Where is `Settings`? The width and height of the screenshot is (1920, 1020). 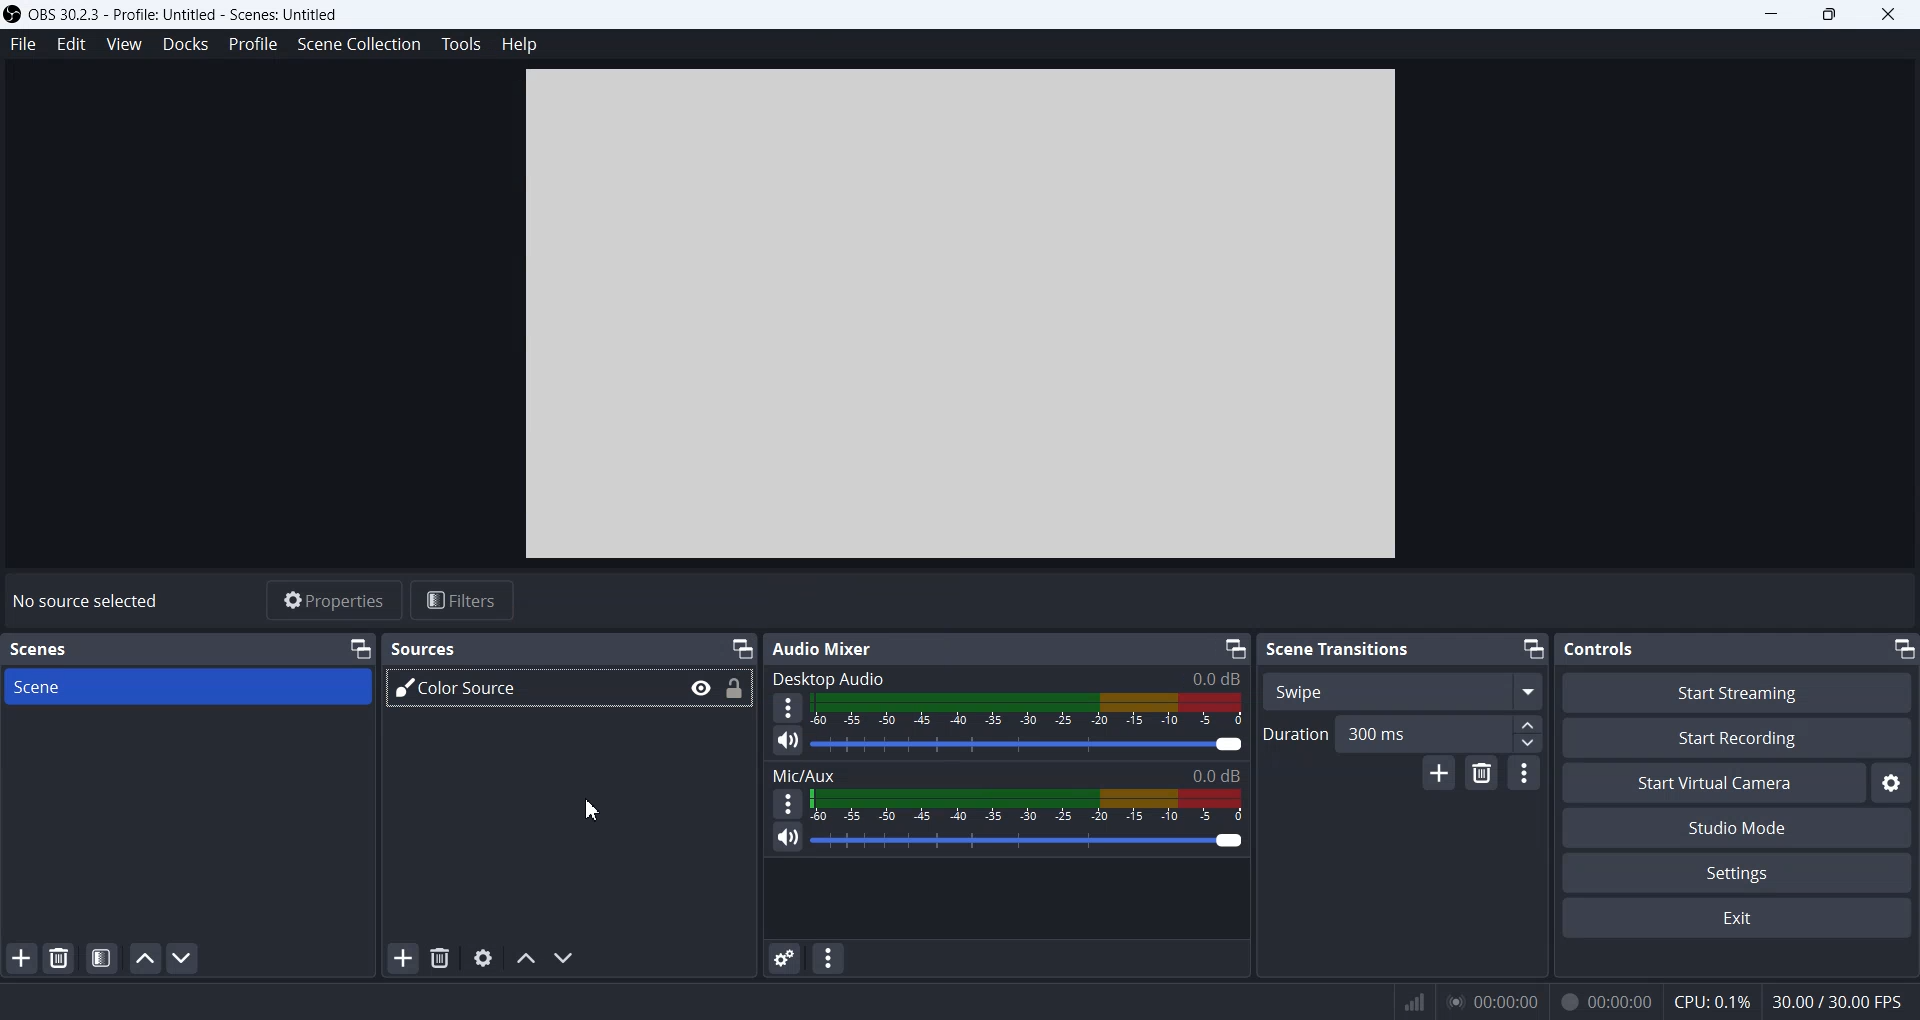 Settings is located at coordinates (1895, 782).